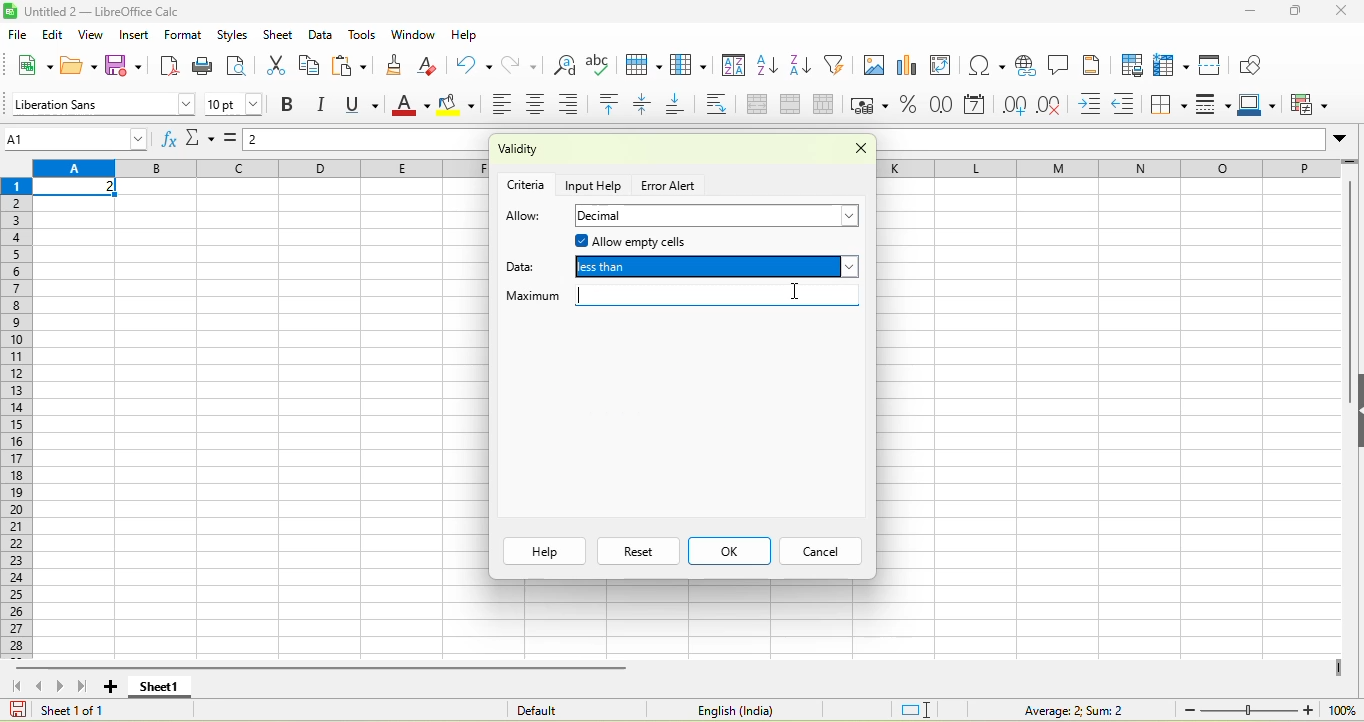  Describe the element at coordinates (289, 106) in the screenshot. I see `bold` at that location.